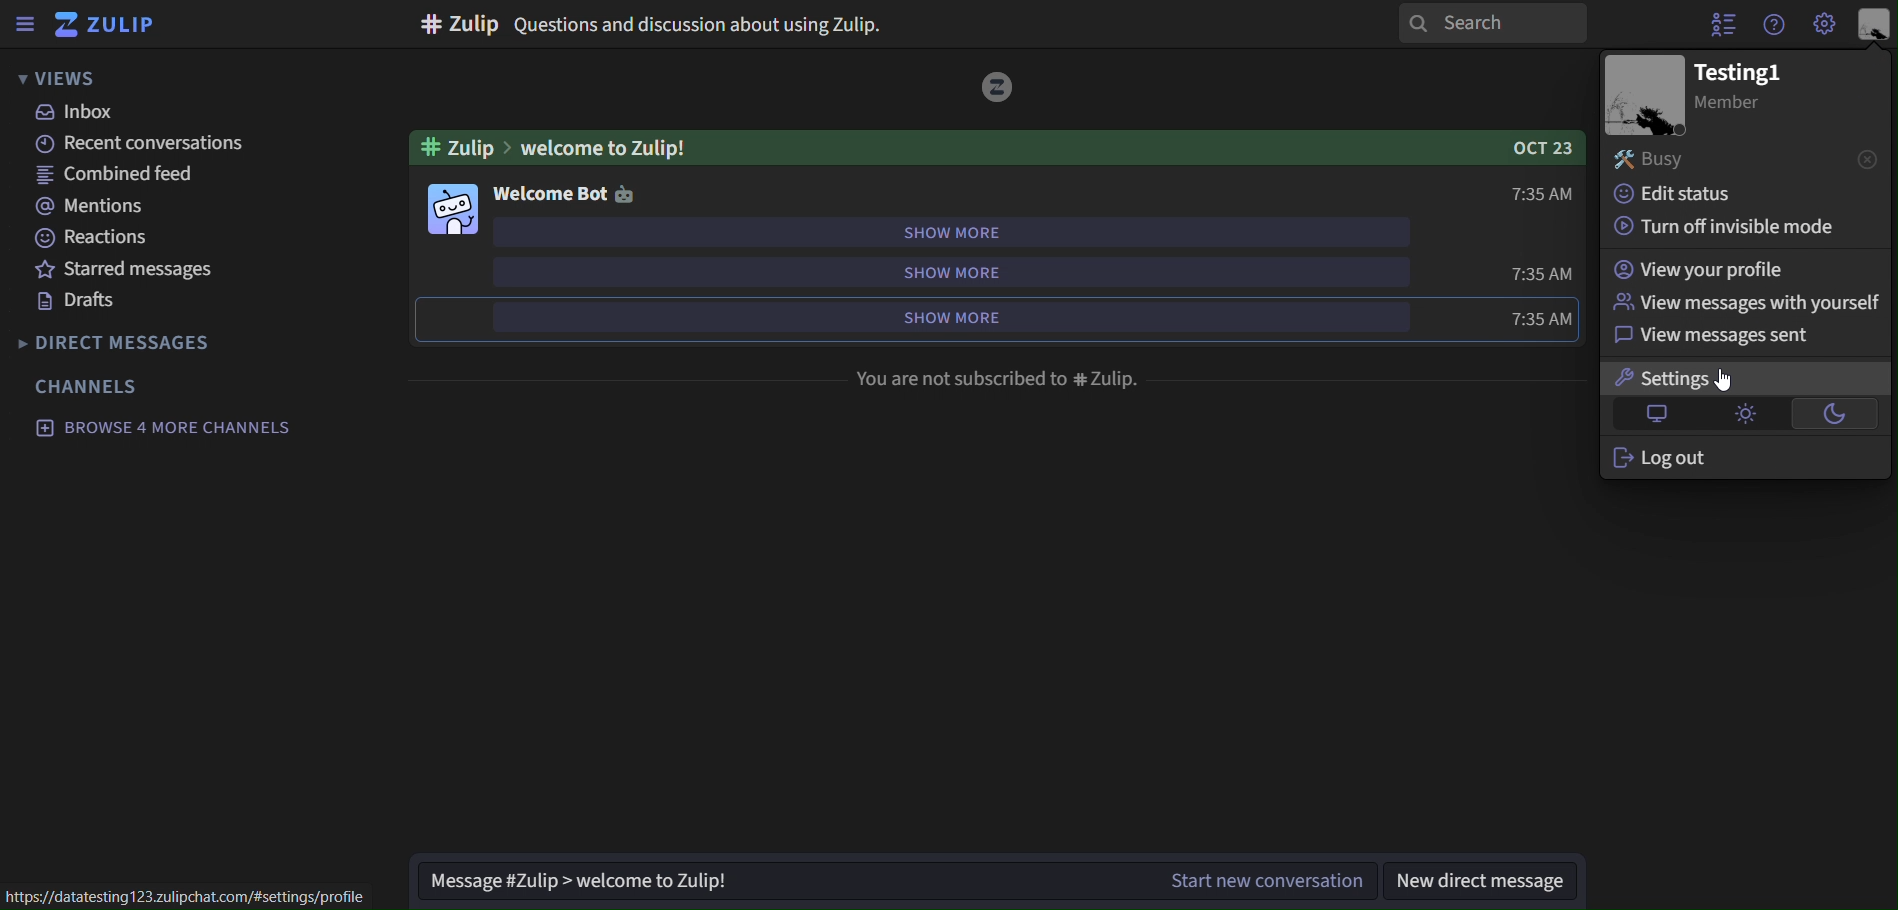 This screenshot has height=910, width=1898. Describe the element at coordinates (1485, 881) in the screenshot. I see `new direct message` at that location.